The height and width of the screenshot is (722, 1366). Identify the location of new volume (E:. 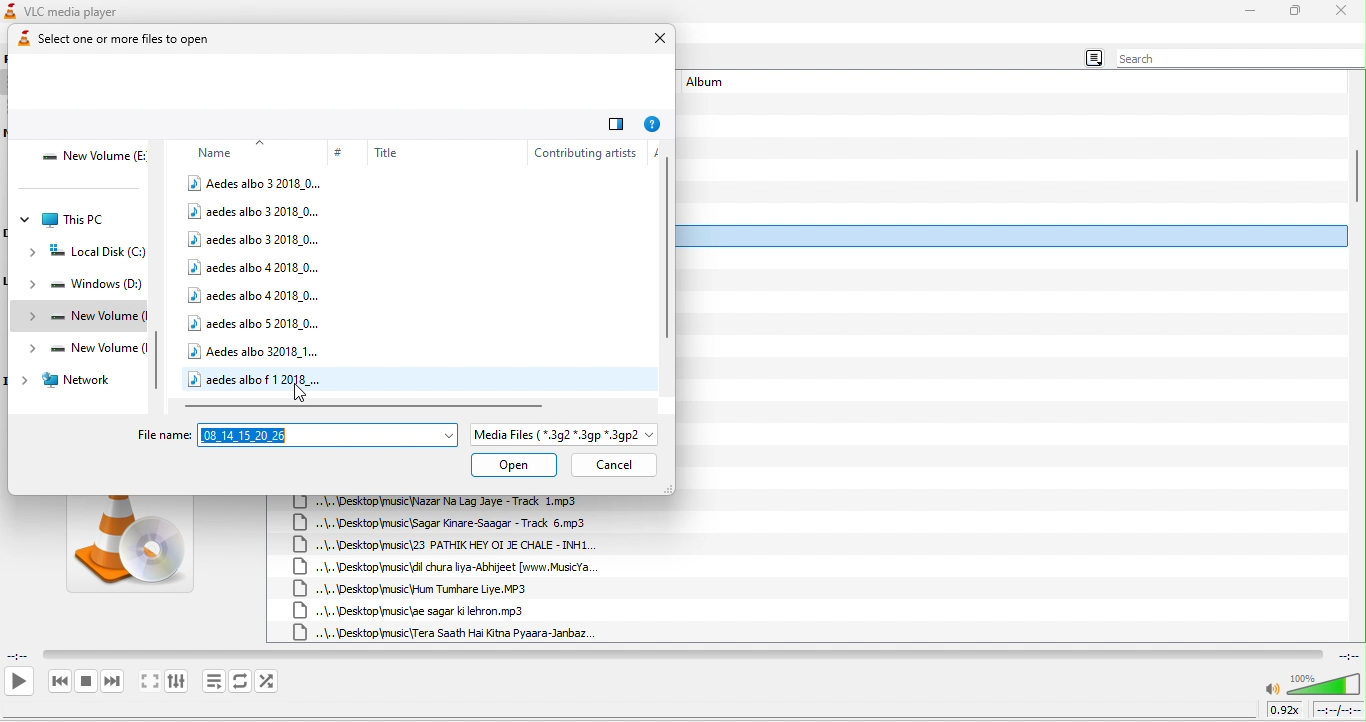
(93, 159).